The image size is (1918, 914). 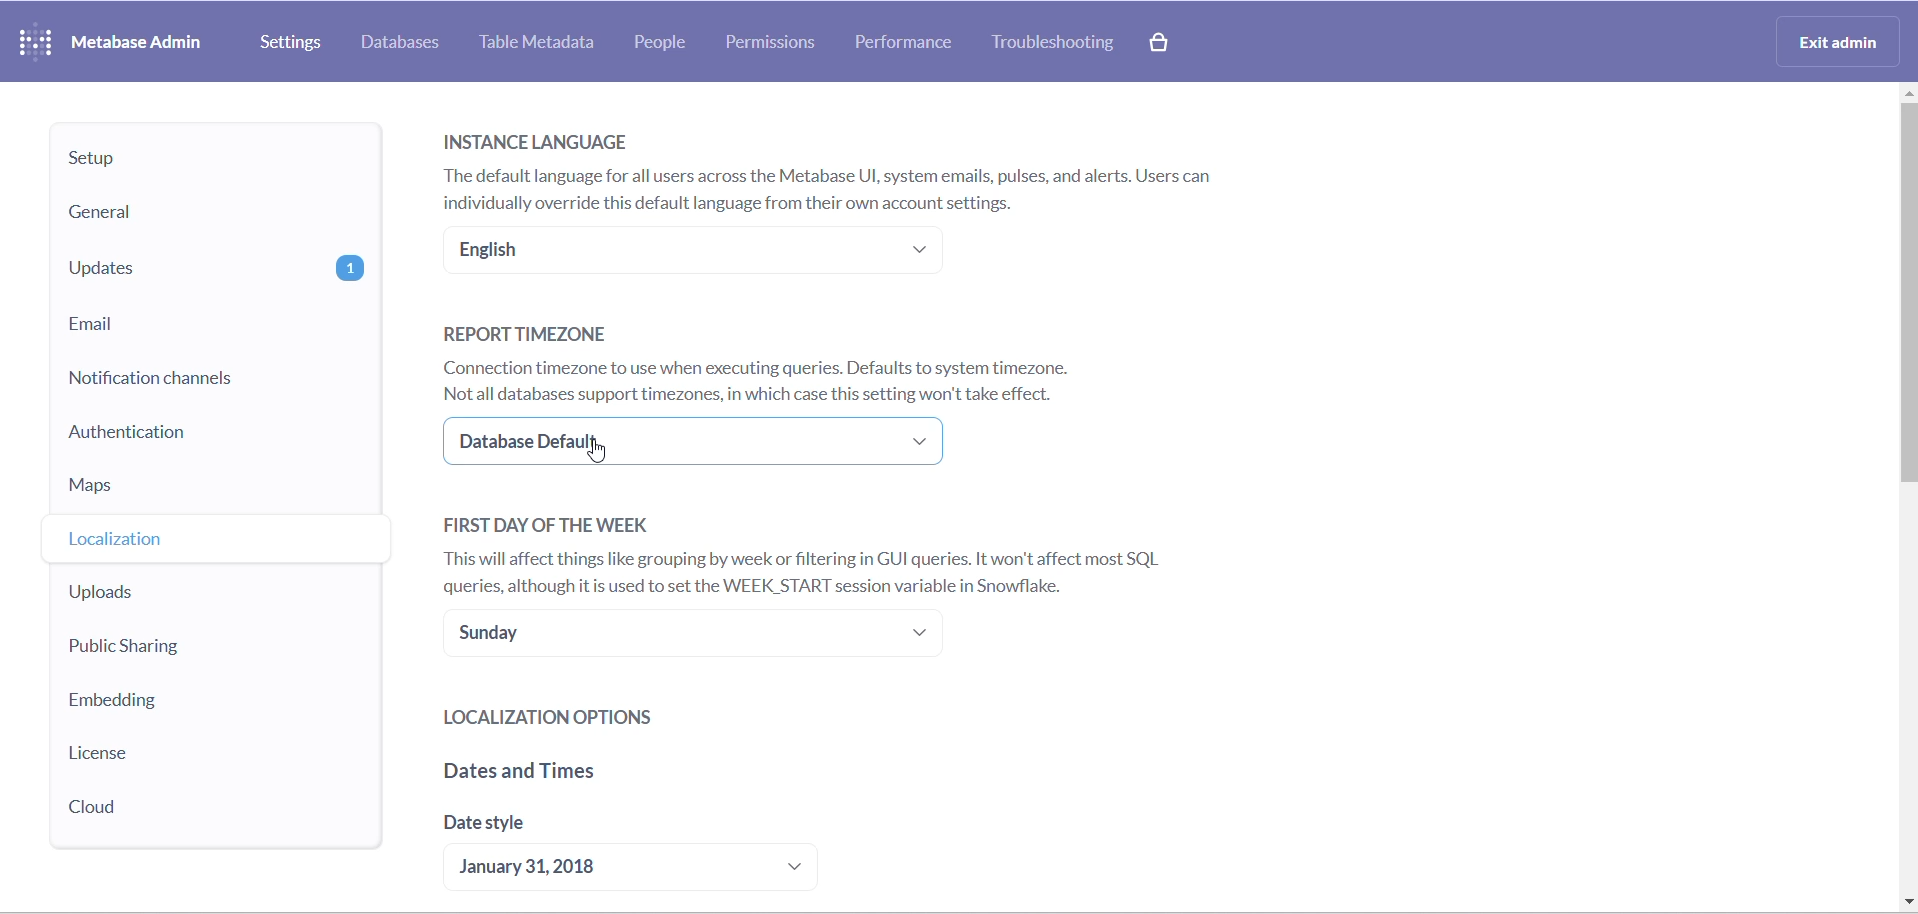 I want to click on NOTIFICATION CHANNELS, so click(x=212, y=379).